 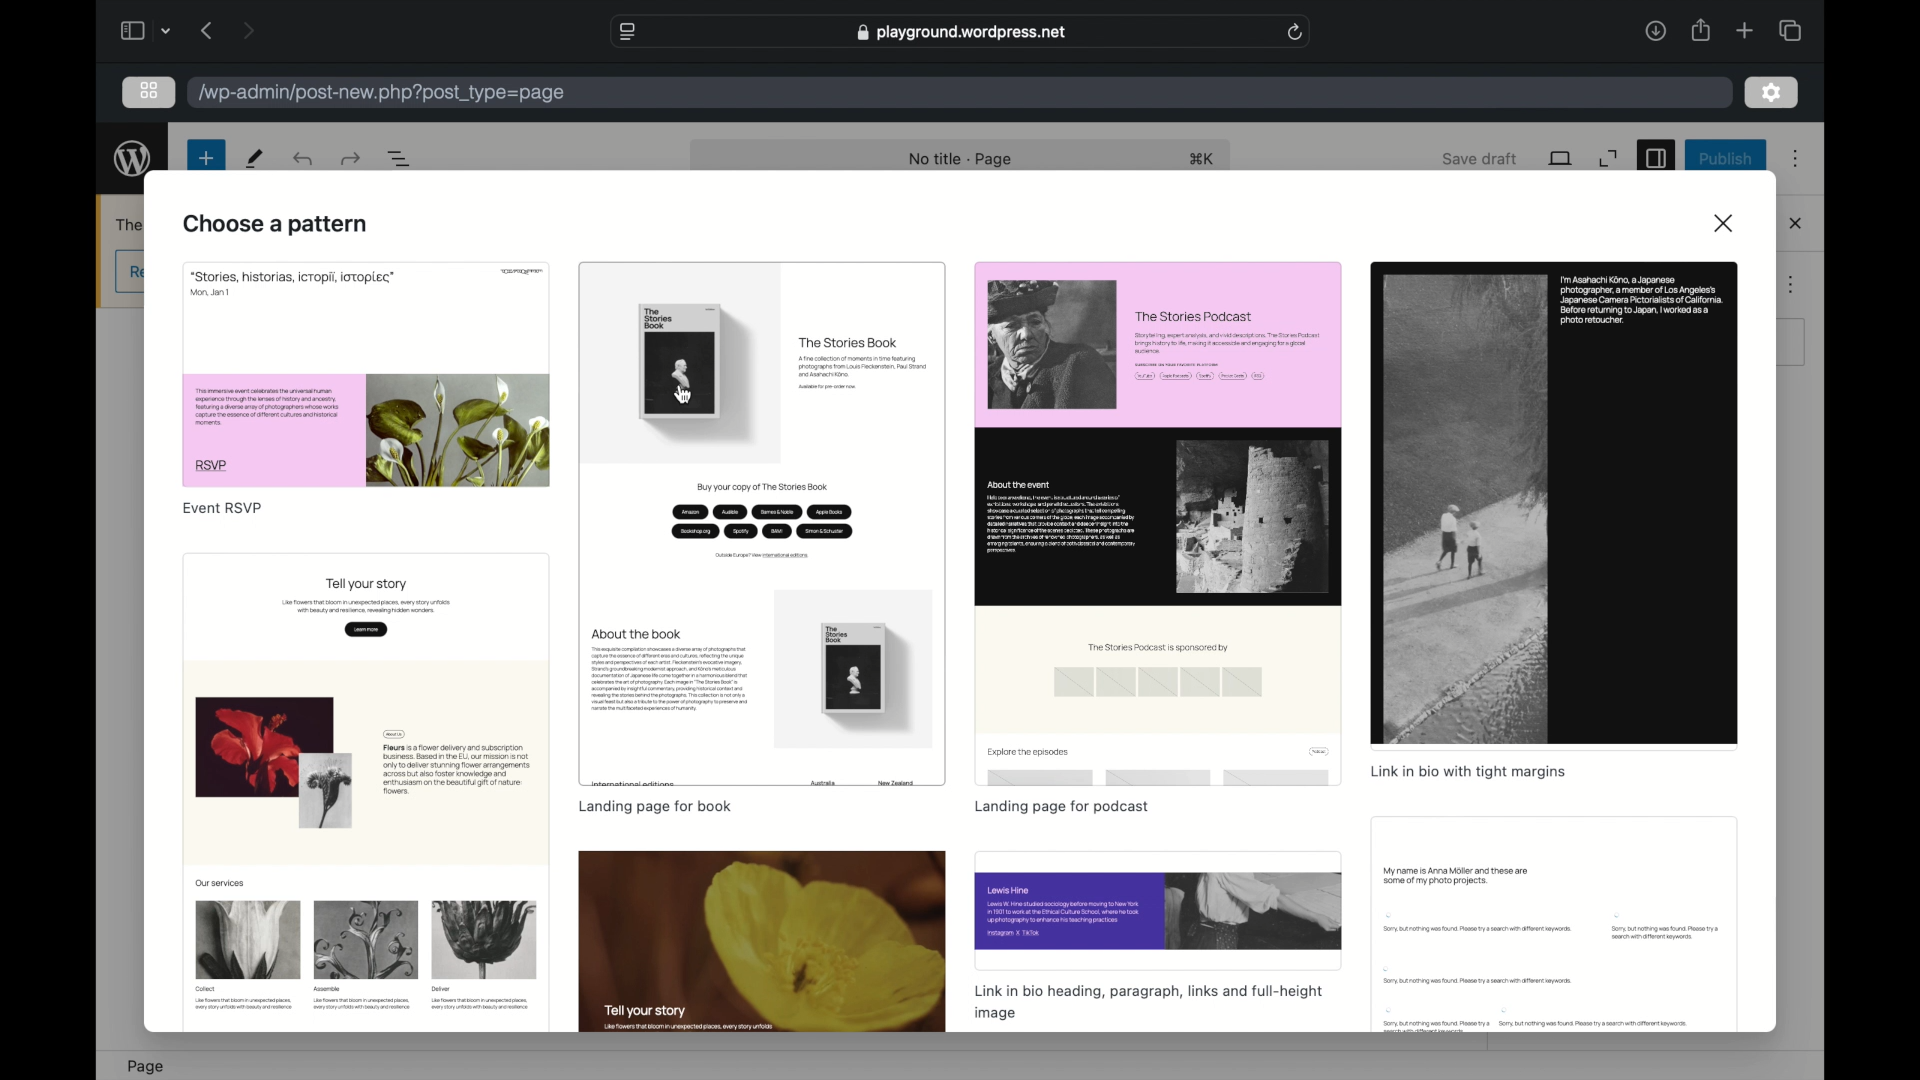 What do you see at coordinates (352, 159) in the screenshot?
I see `undo` at bounding box center [352, 159].